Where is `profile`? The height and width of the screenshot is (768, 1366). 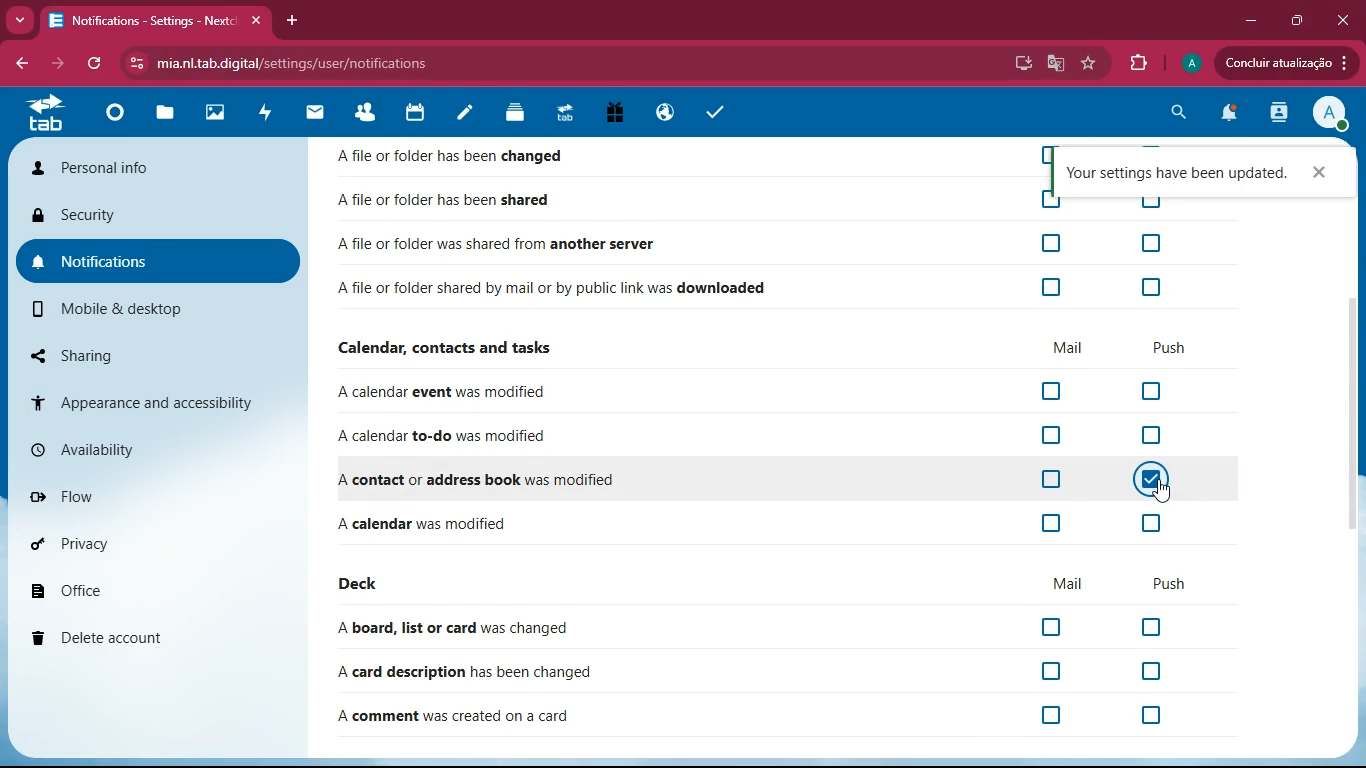 profile is located at coordinates (1192, 63).